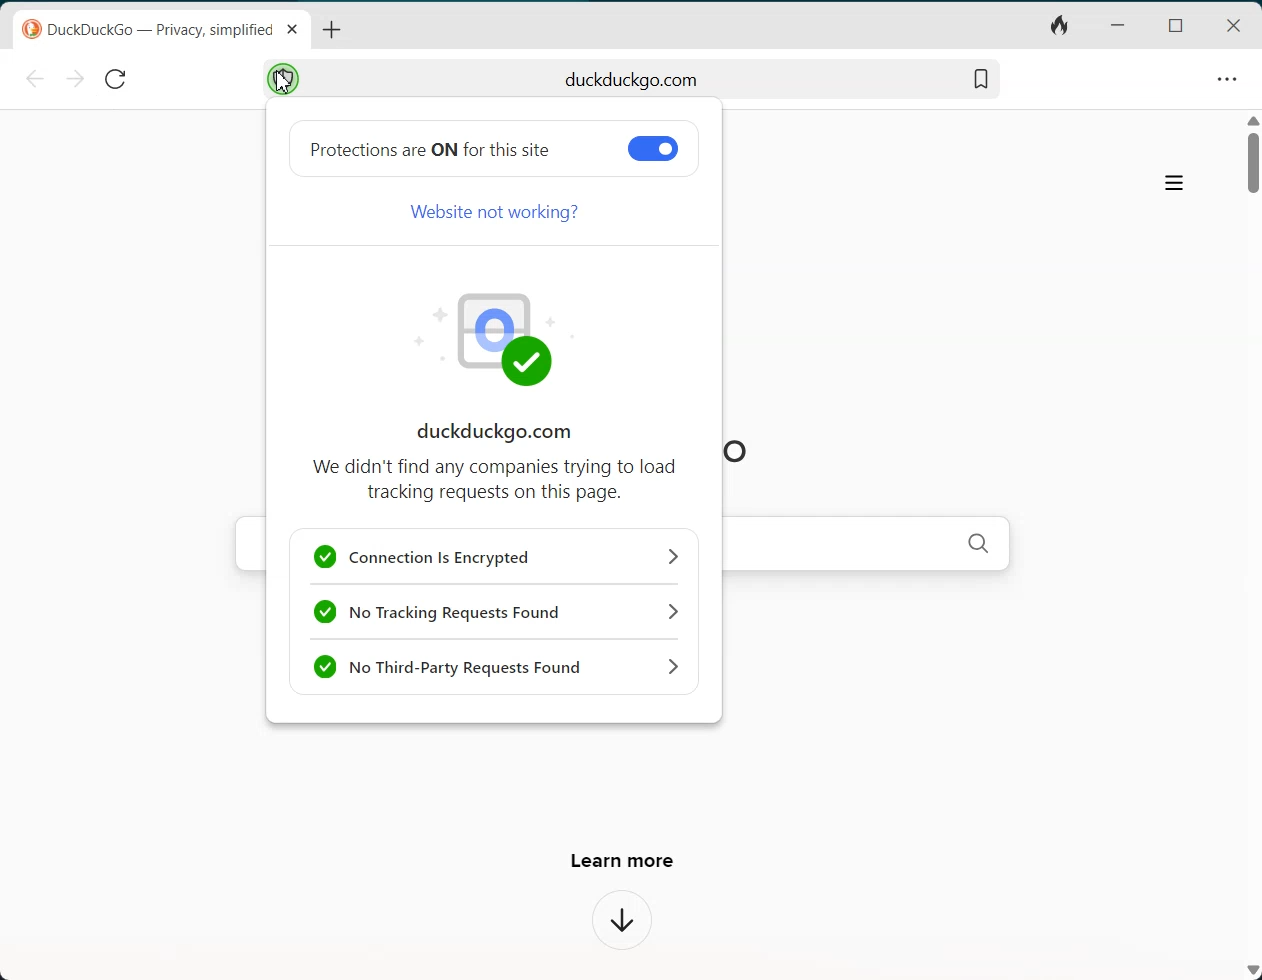  I want to click on Close tab, so click(292, 29).